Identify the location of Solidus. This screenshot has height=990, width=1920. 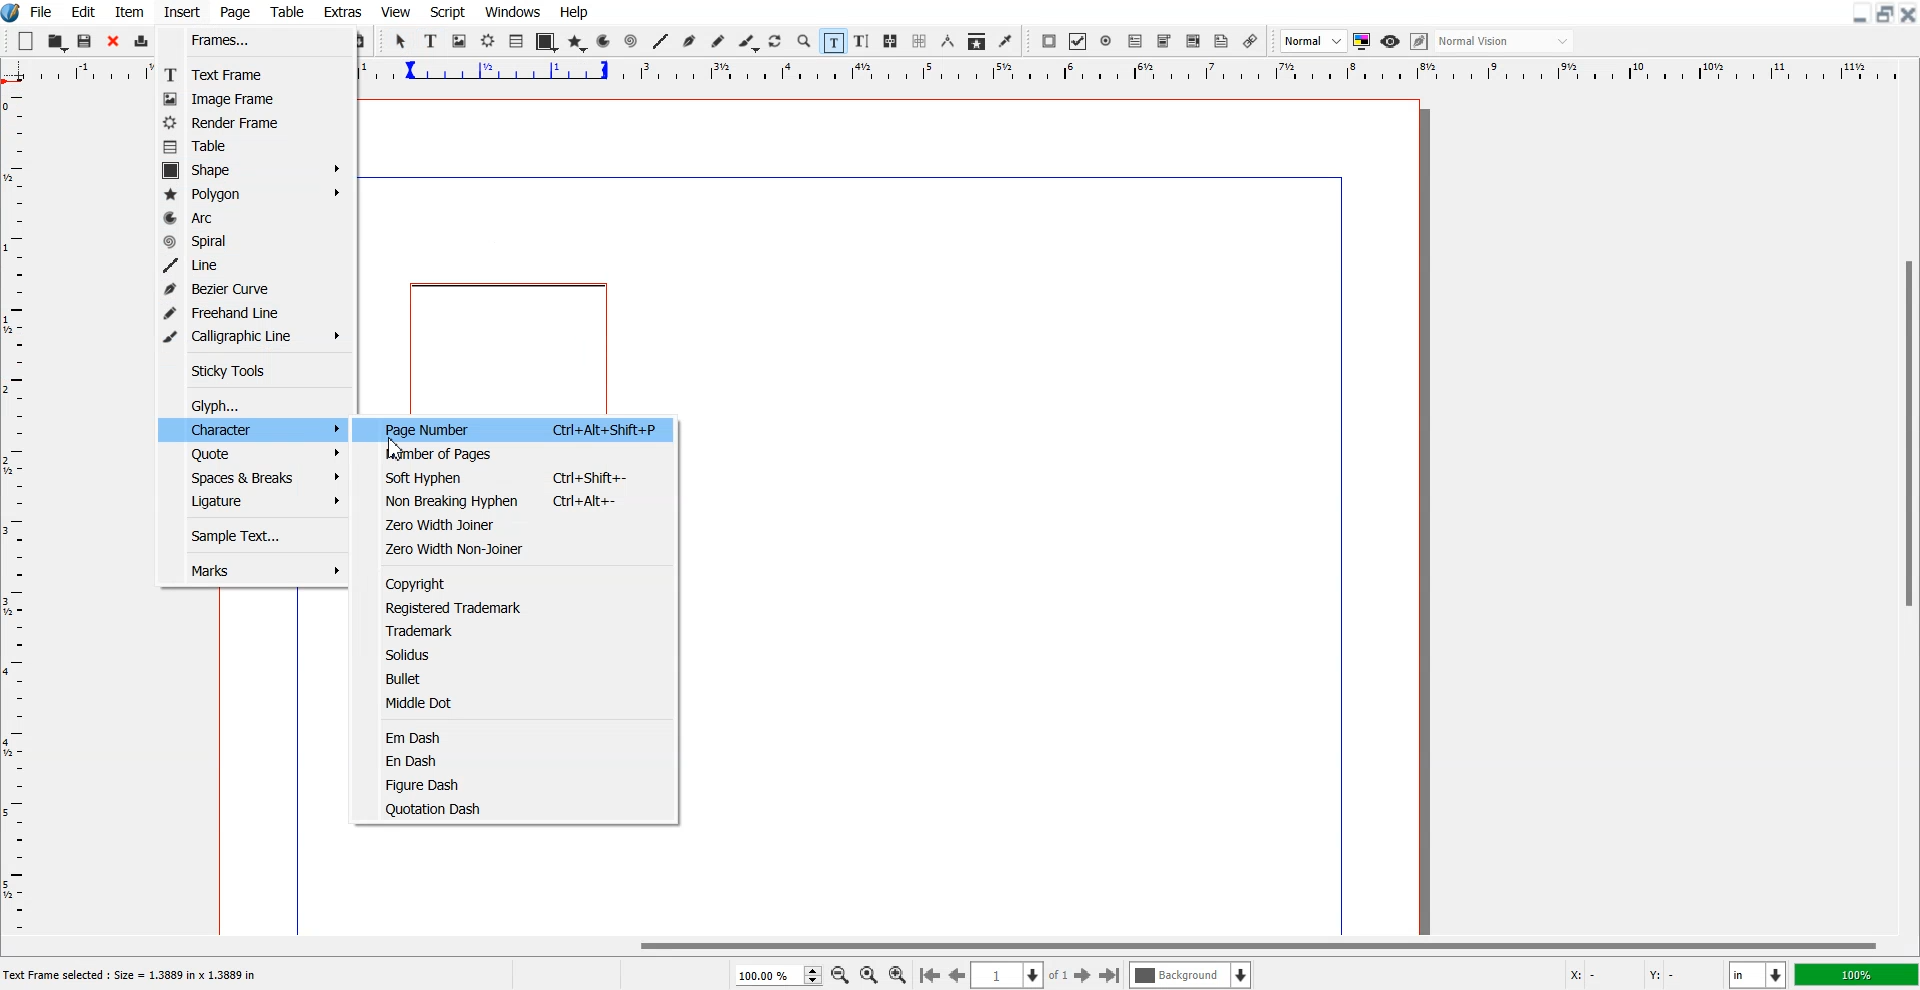
(522, 654).